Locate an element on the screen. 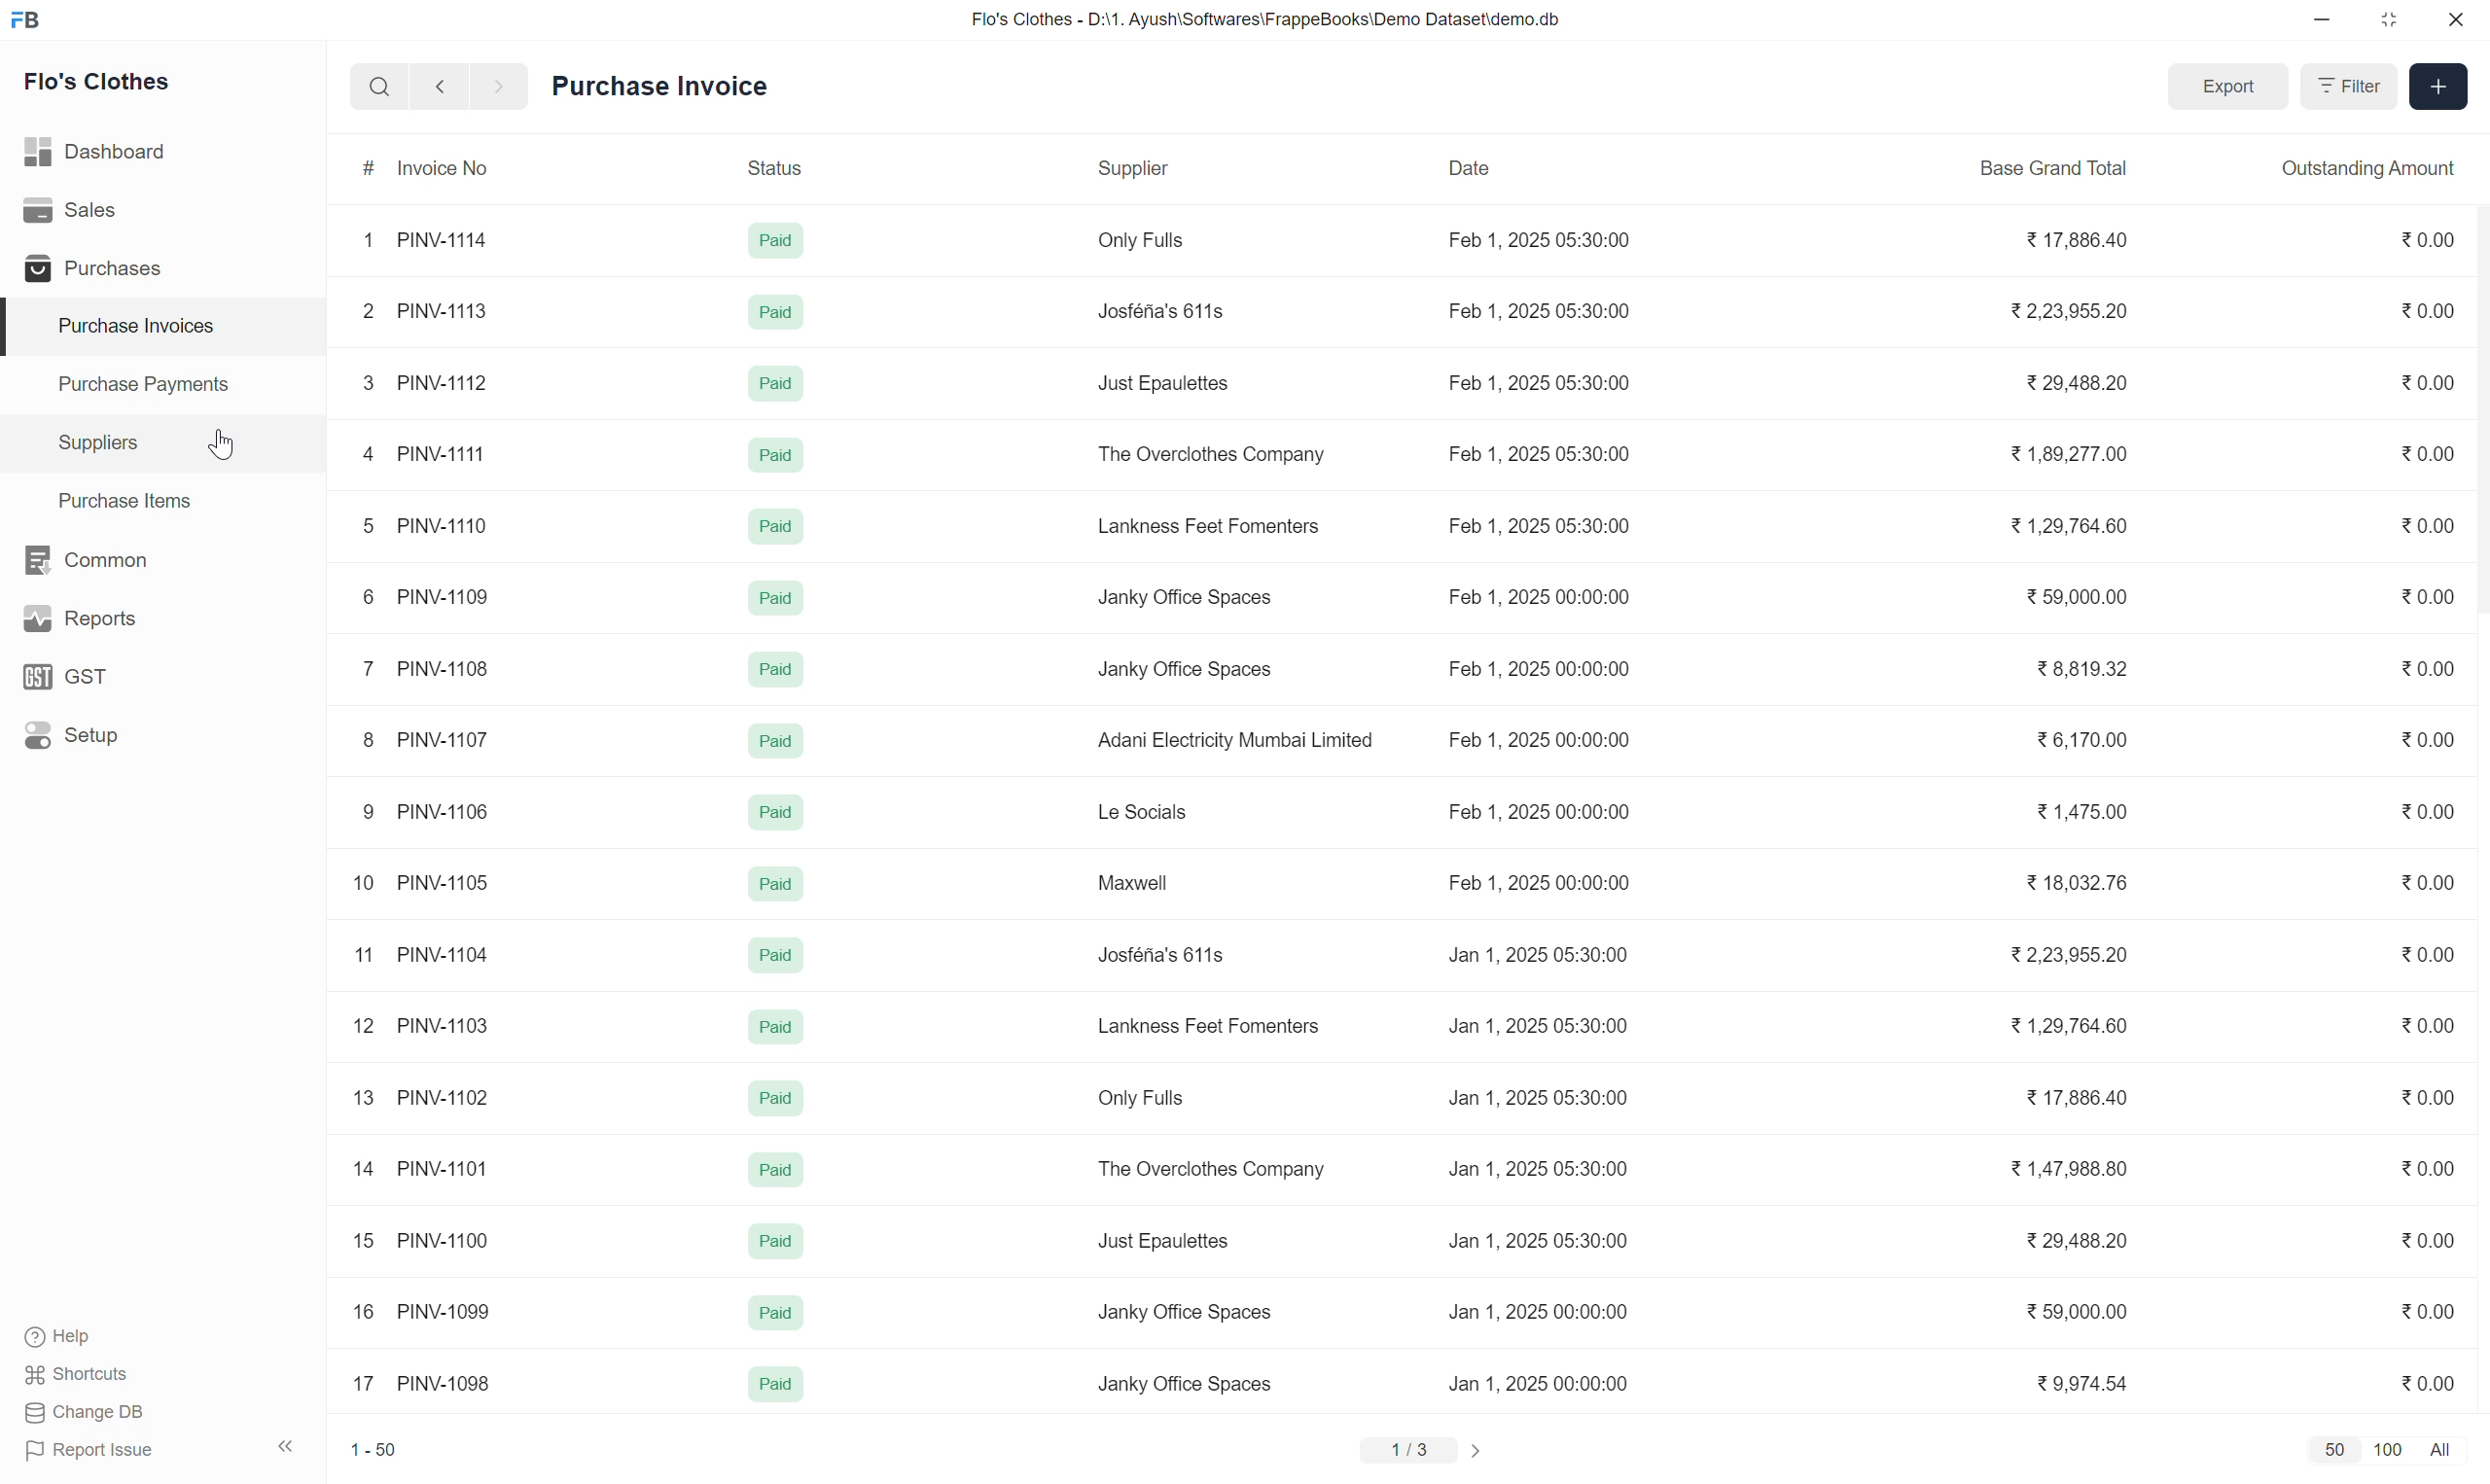 The width and height of the screenshot is (2490, 1484). Jan 1, 2025 05:30:00 is located at coordinates (1539, 1098).